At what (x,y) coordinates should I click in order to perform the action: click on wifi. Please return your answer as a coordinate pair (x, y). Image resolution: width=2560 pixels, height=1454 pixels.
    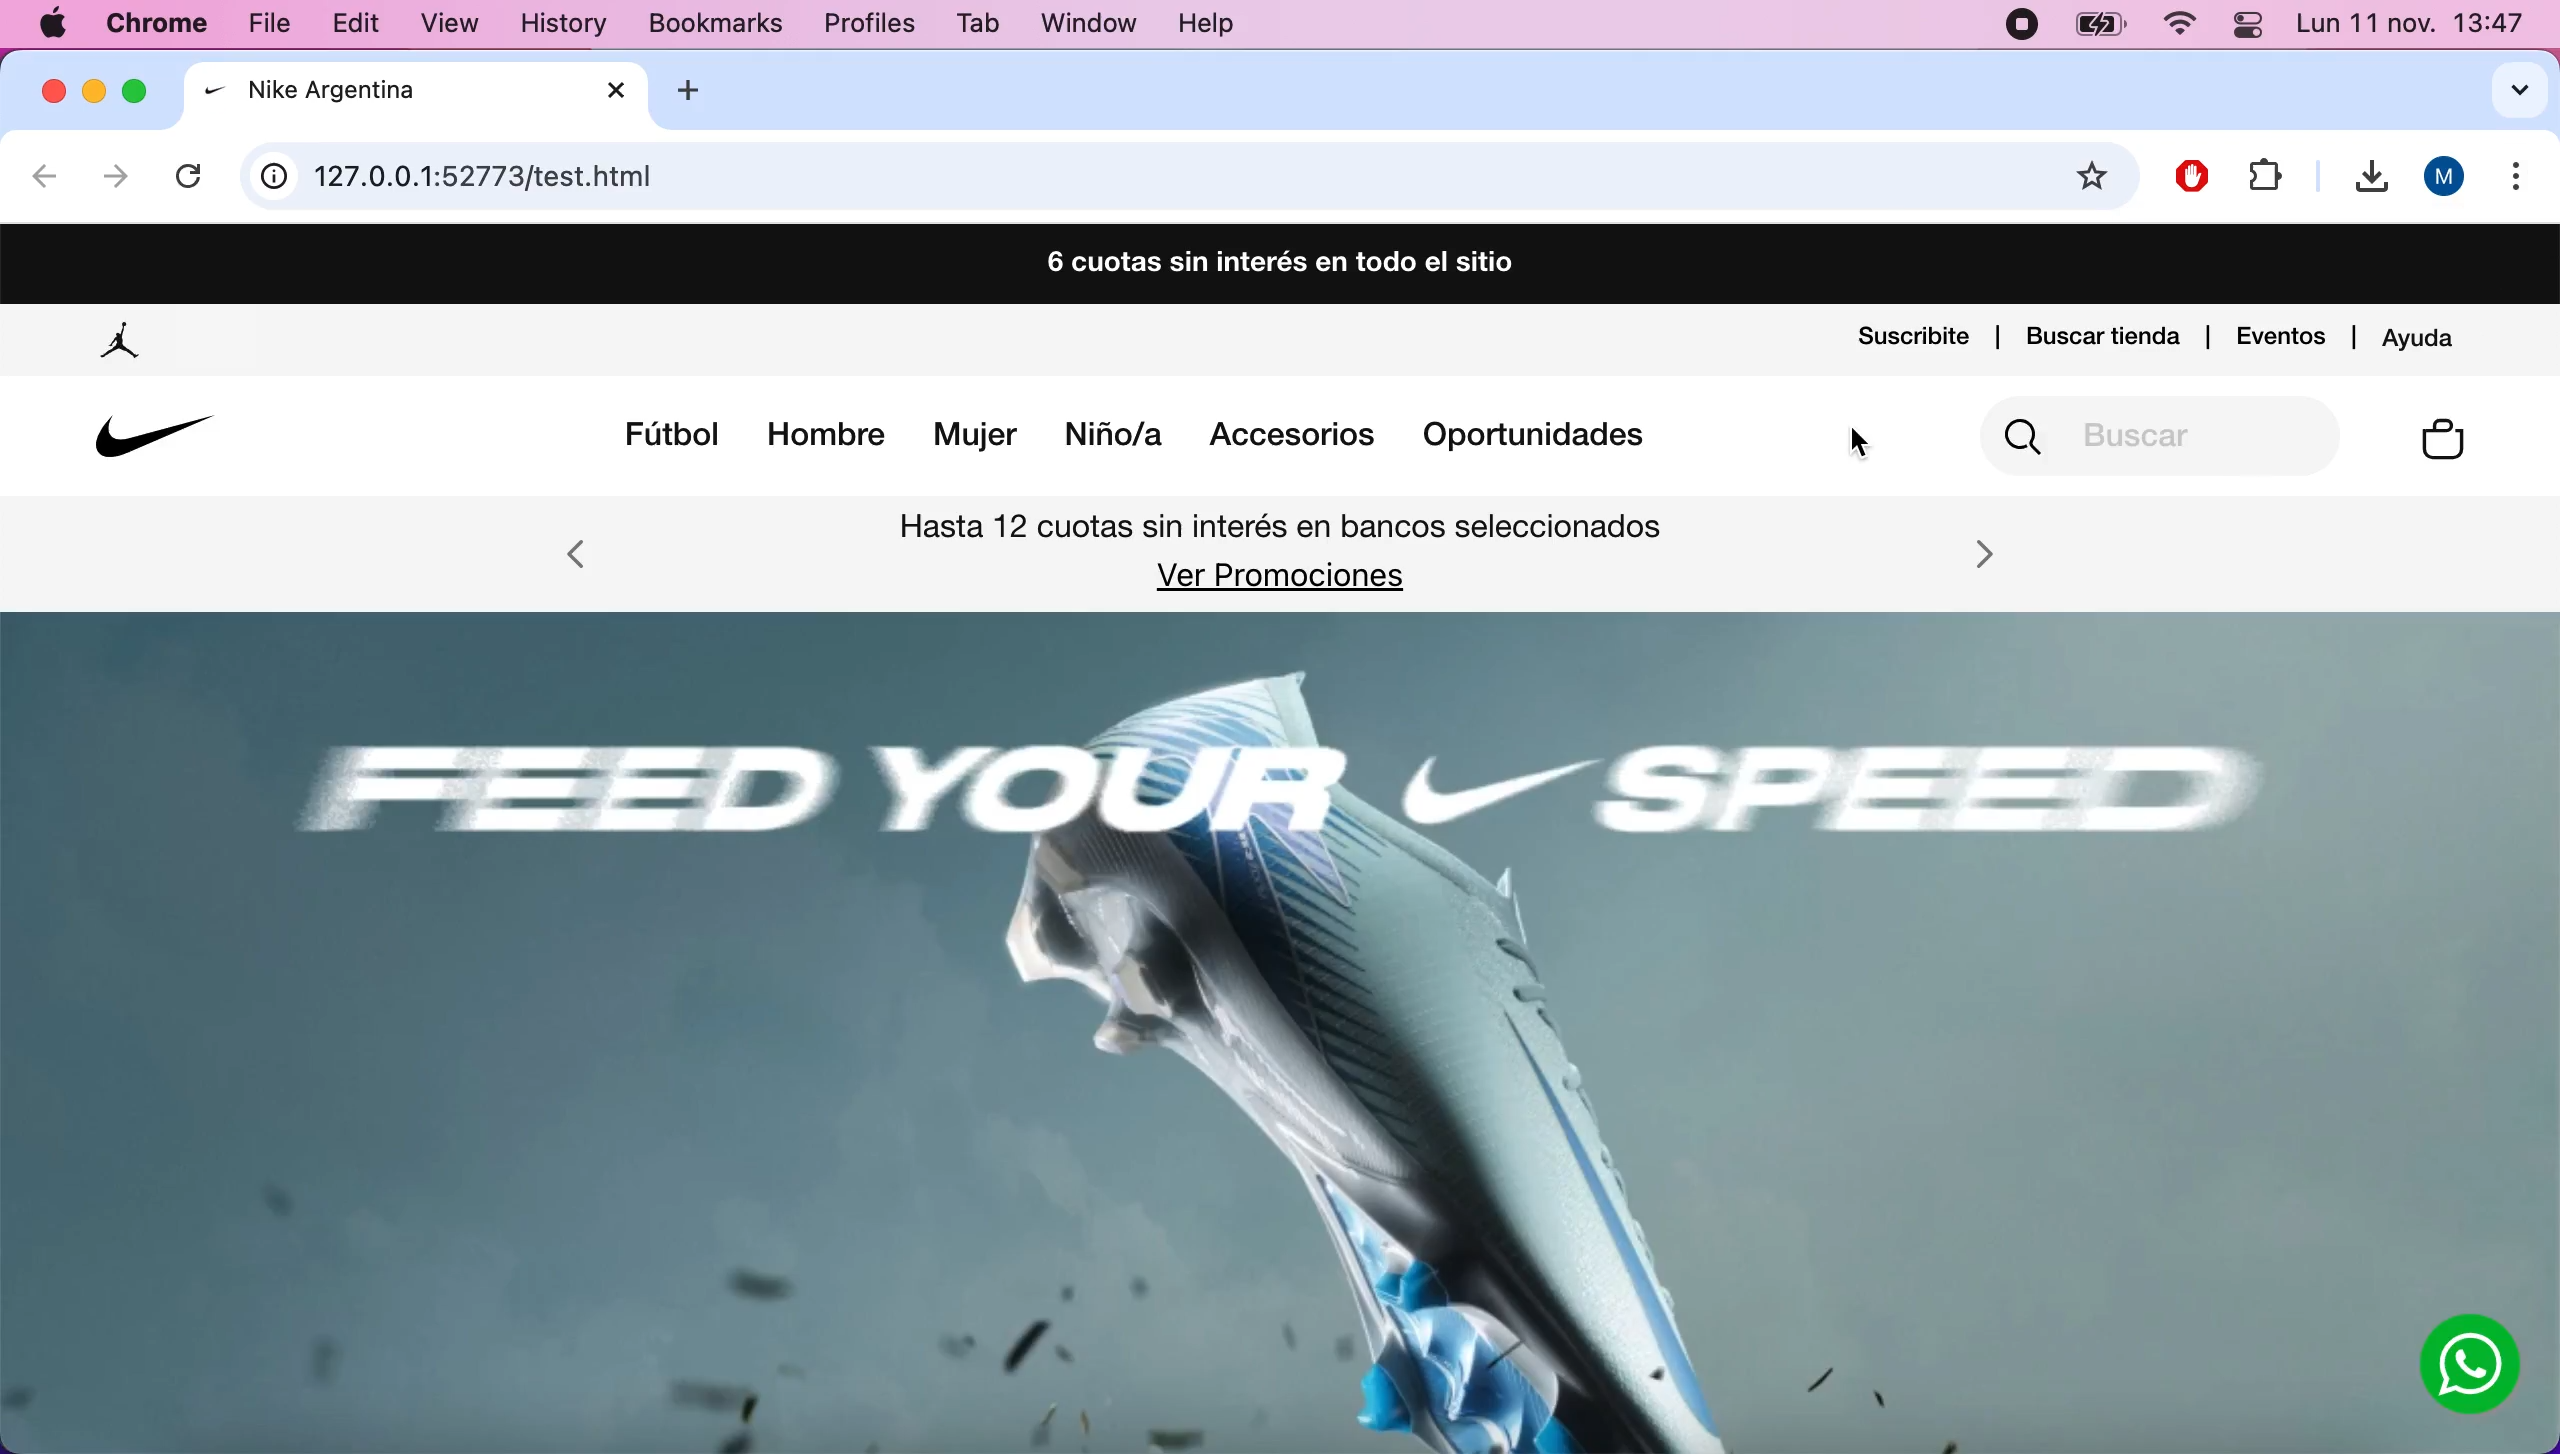
    Looking at the image, I should click on (2178, 28).